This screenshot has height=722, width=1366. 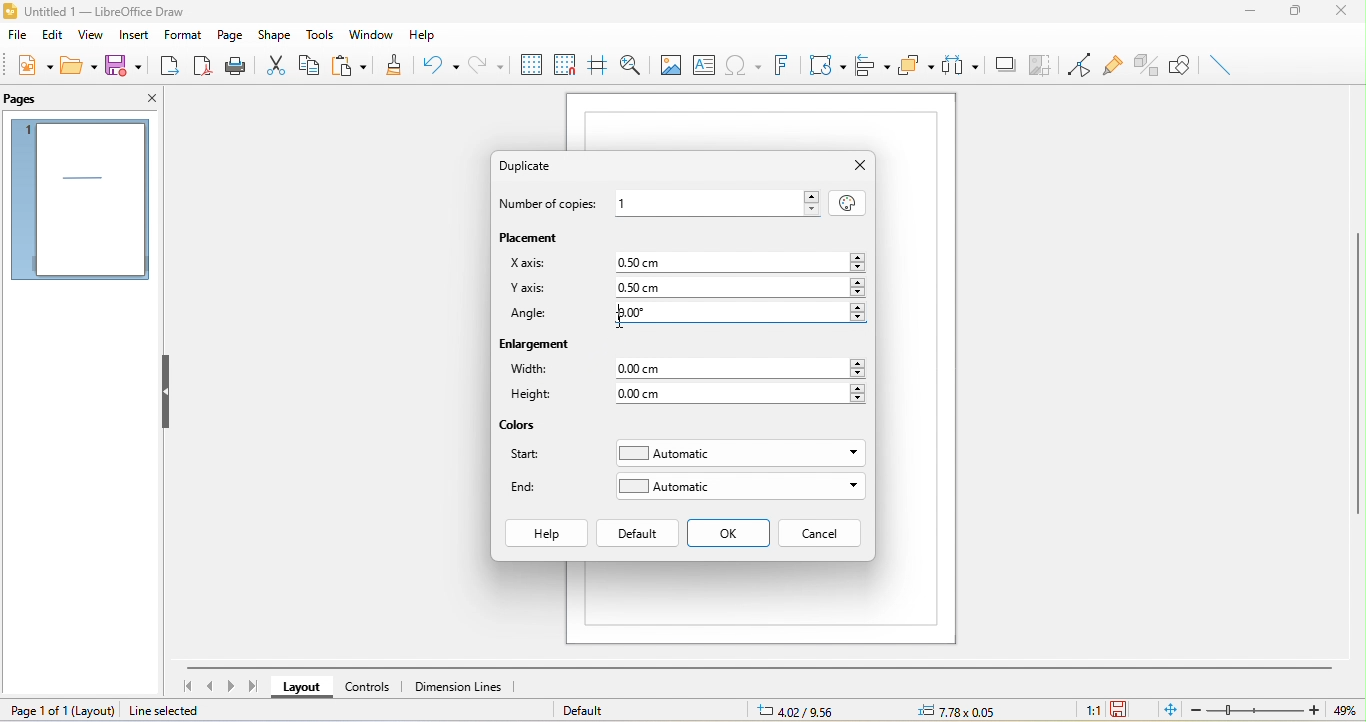 What do you see at coordinates (148, 101) in the screenshot?
I see `close` at bounding box center [148, 101].